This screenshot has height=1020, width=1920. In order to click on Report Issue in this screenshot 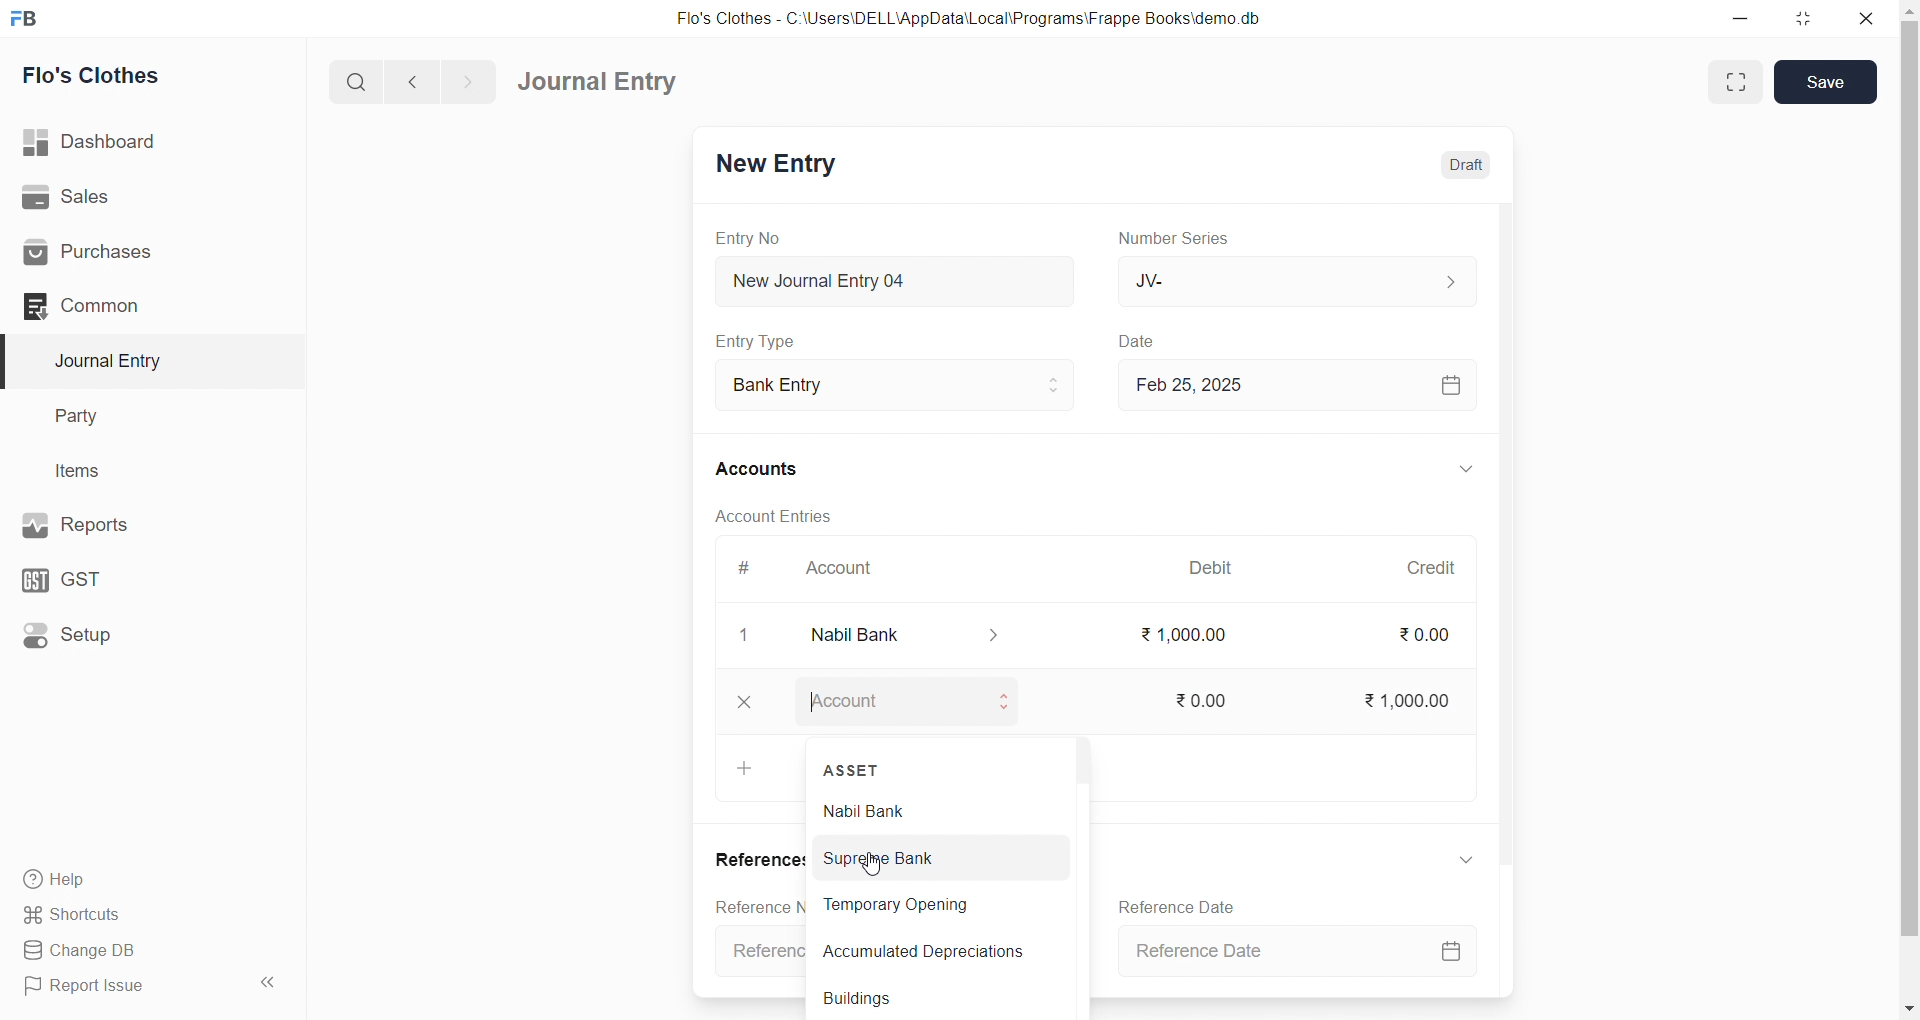, I will do `click(124, 986)`.